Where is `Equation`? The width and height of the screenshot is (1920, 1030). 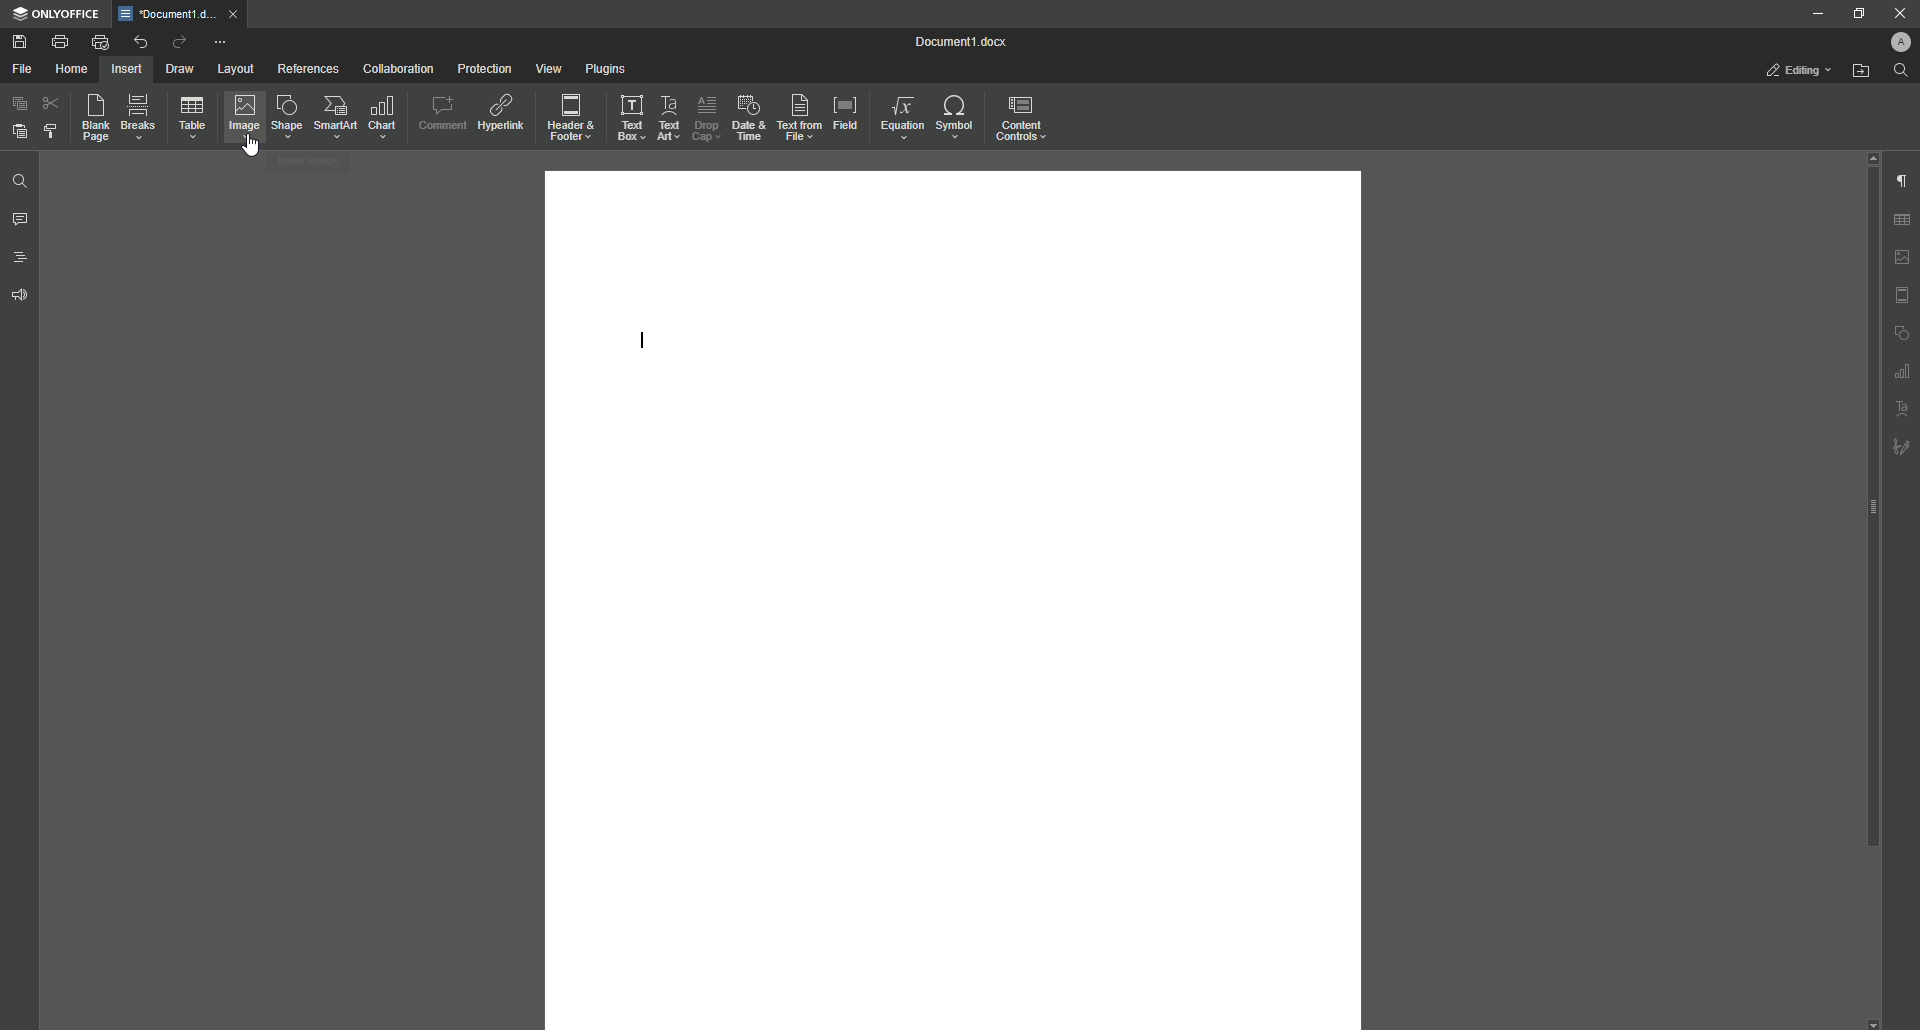 Equation is located at coordinates (897, 119).